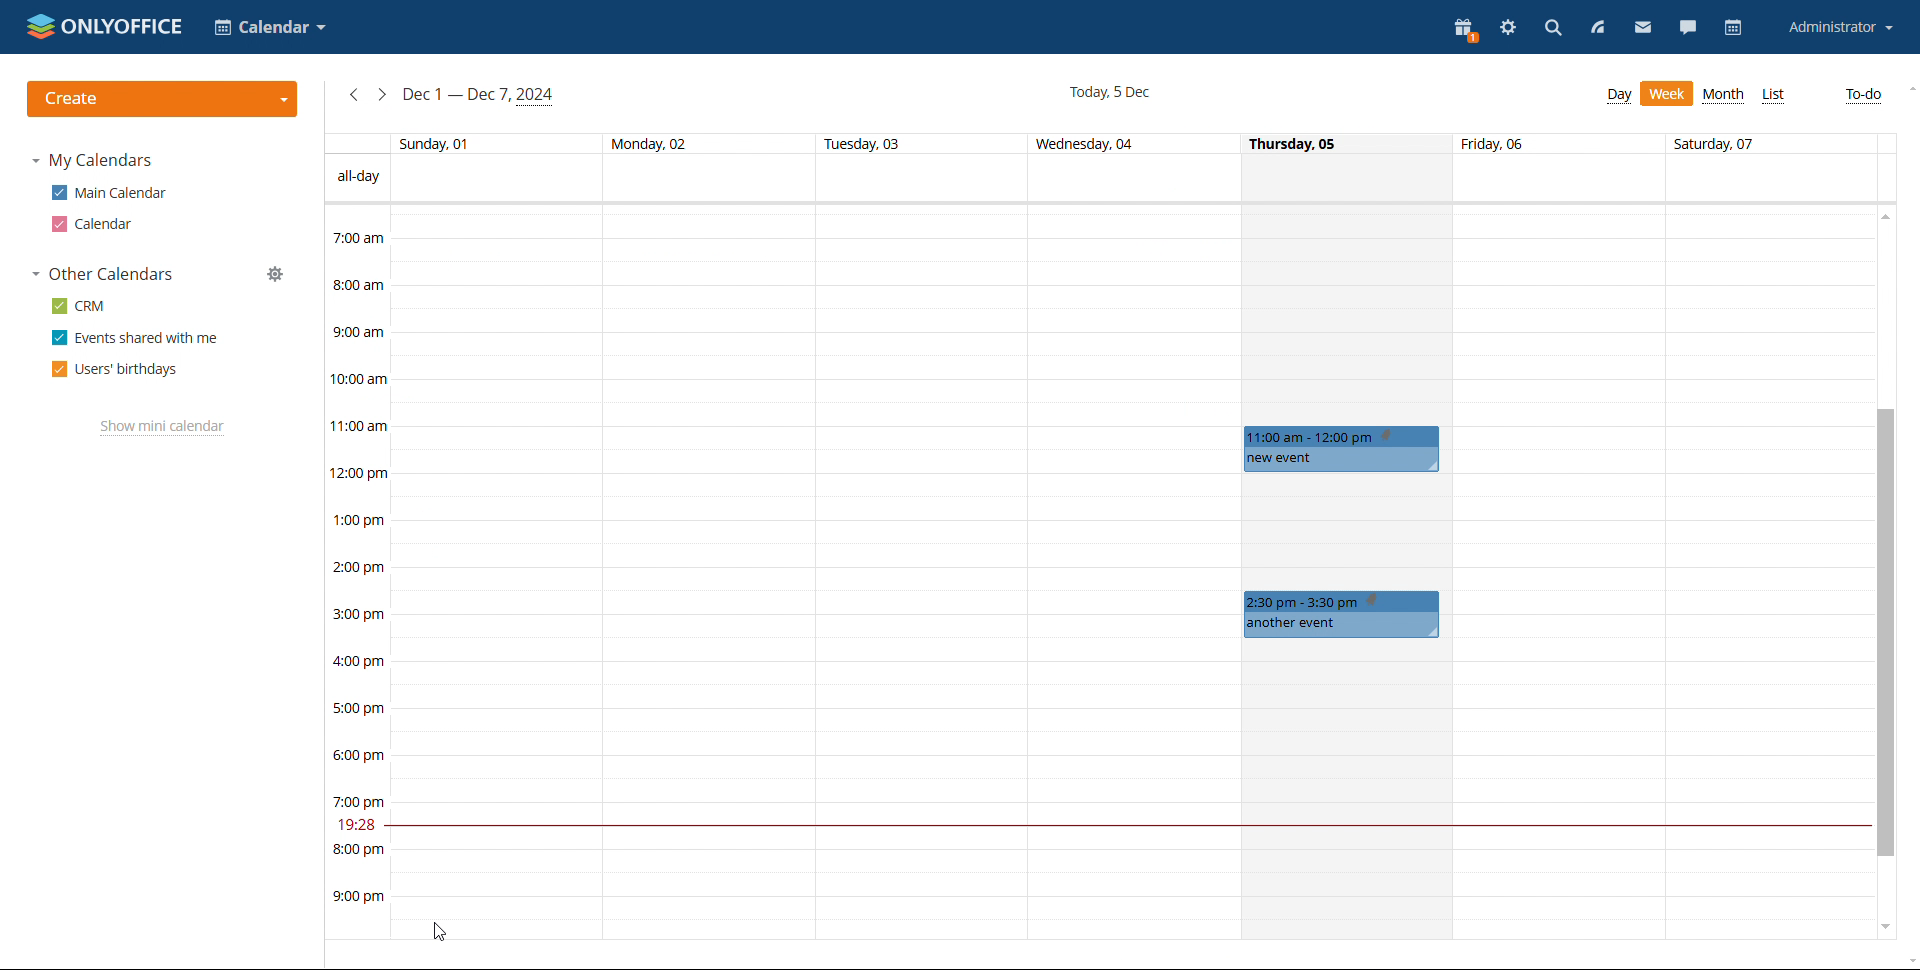 This screenshot has width=1920, height=970. What do you see at coordinates (270, 27) in the screenshot?
I see `select calendar` at bounding box center [270, 27].